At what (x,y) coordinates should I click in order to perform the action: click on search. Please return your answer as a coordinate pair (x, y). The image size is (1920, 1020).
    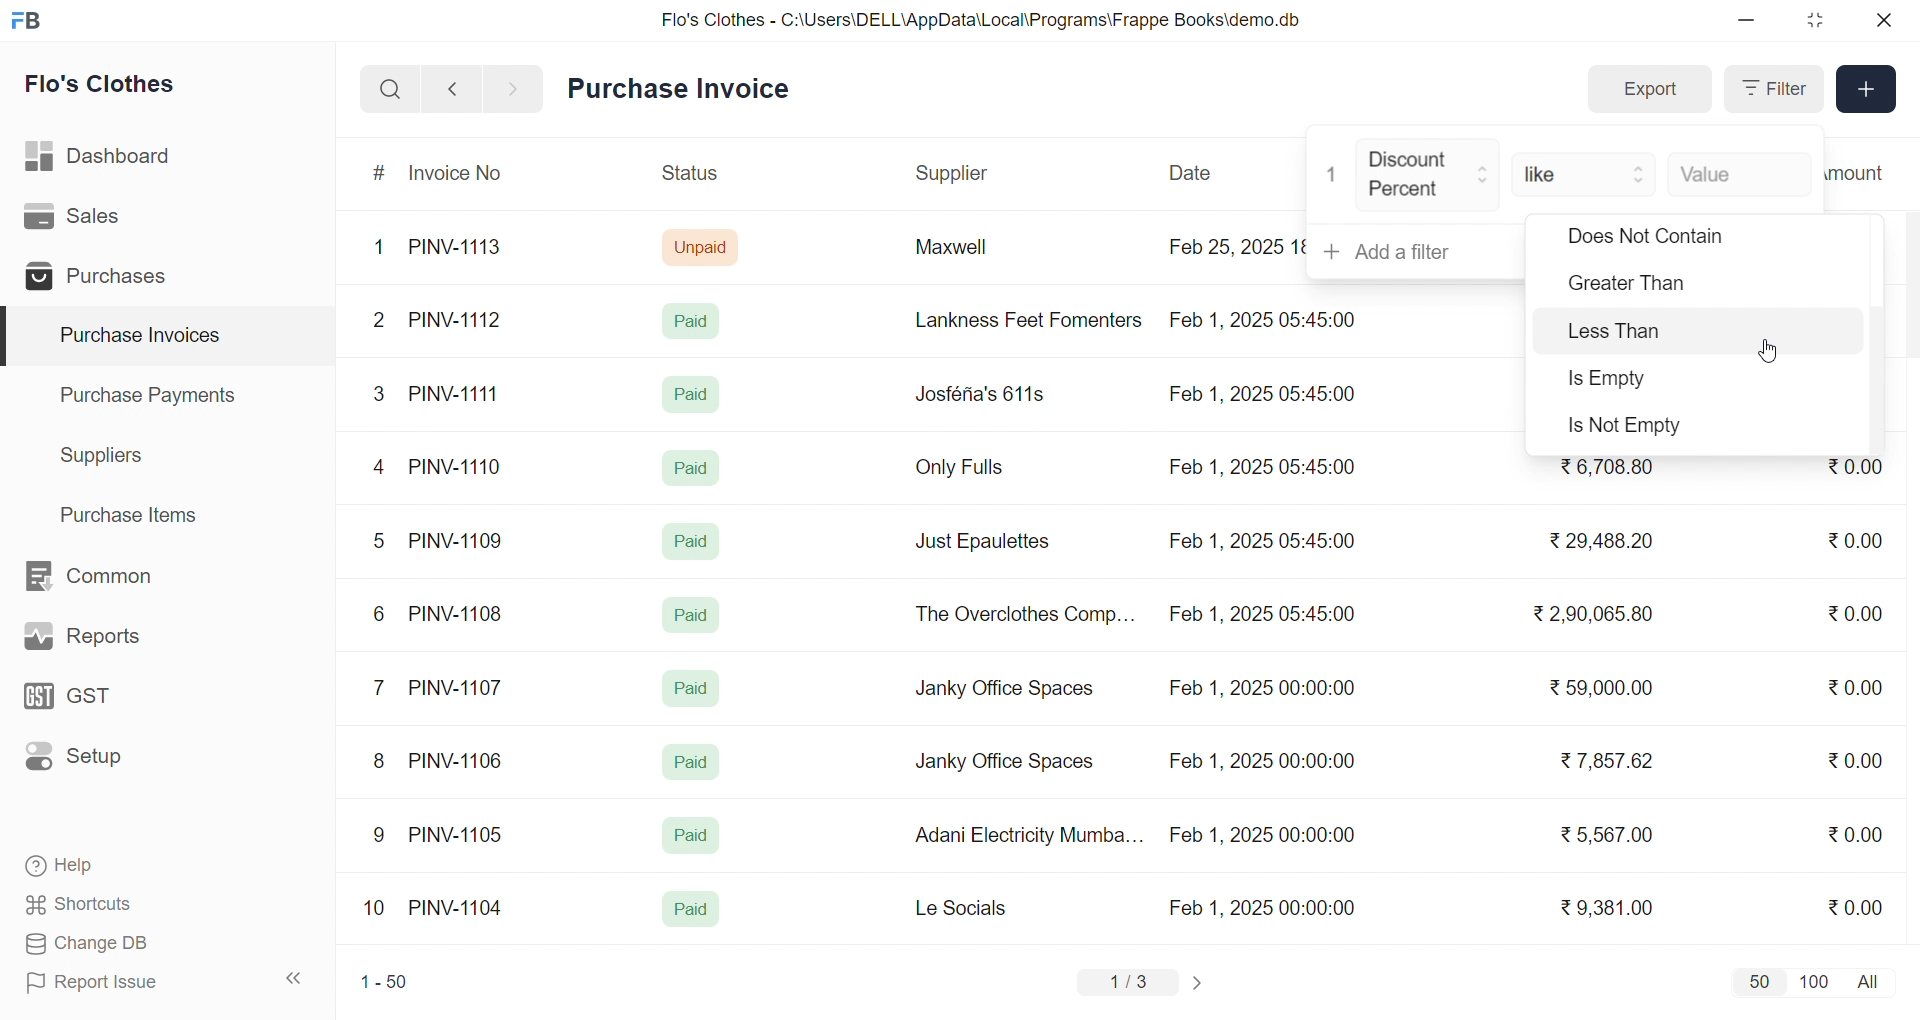
    Looking at the image, I should click on (390, 89).